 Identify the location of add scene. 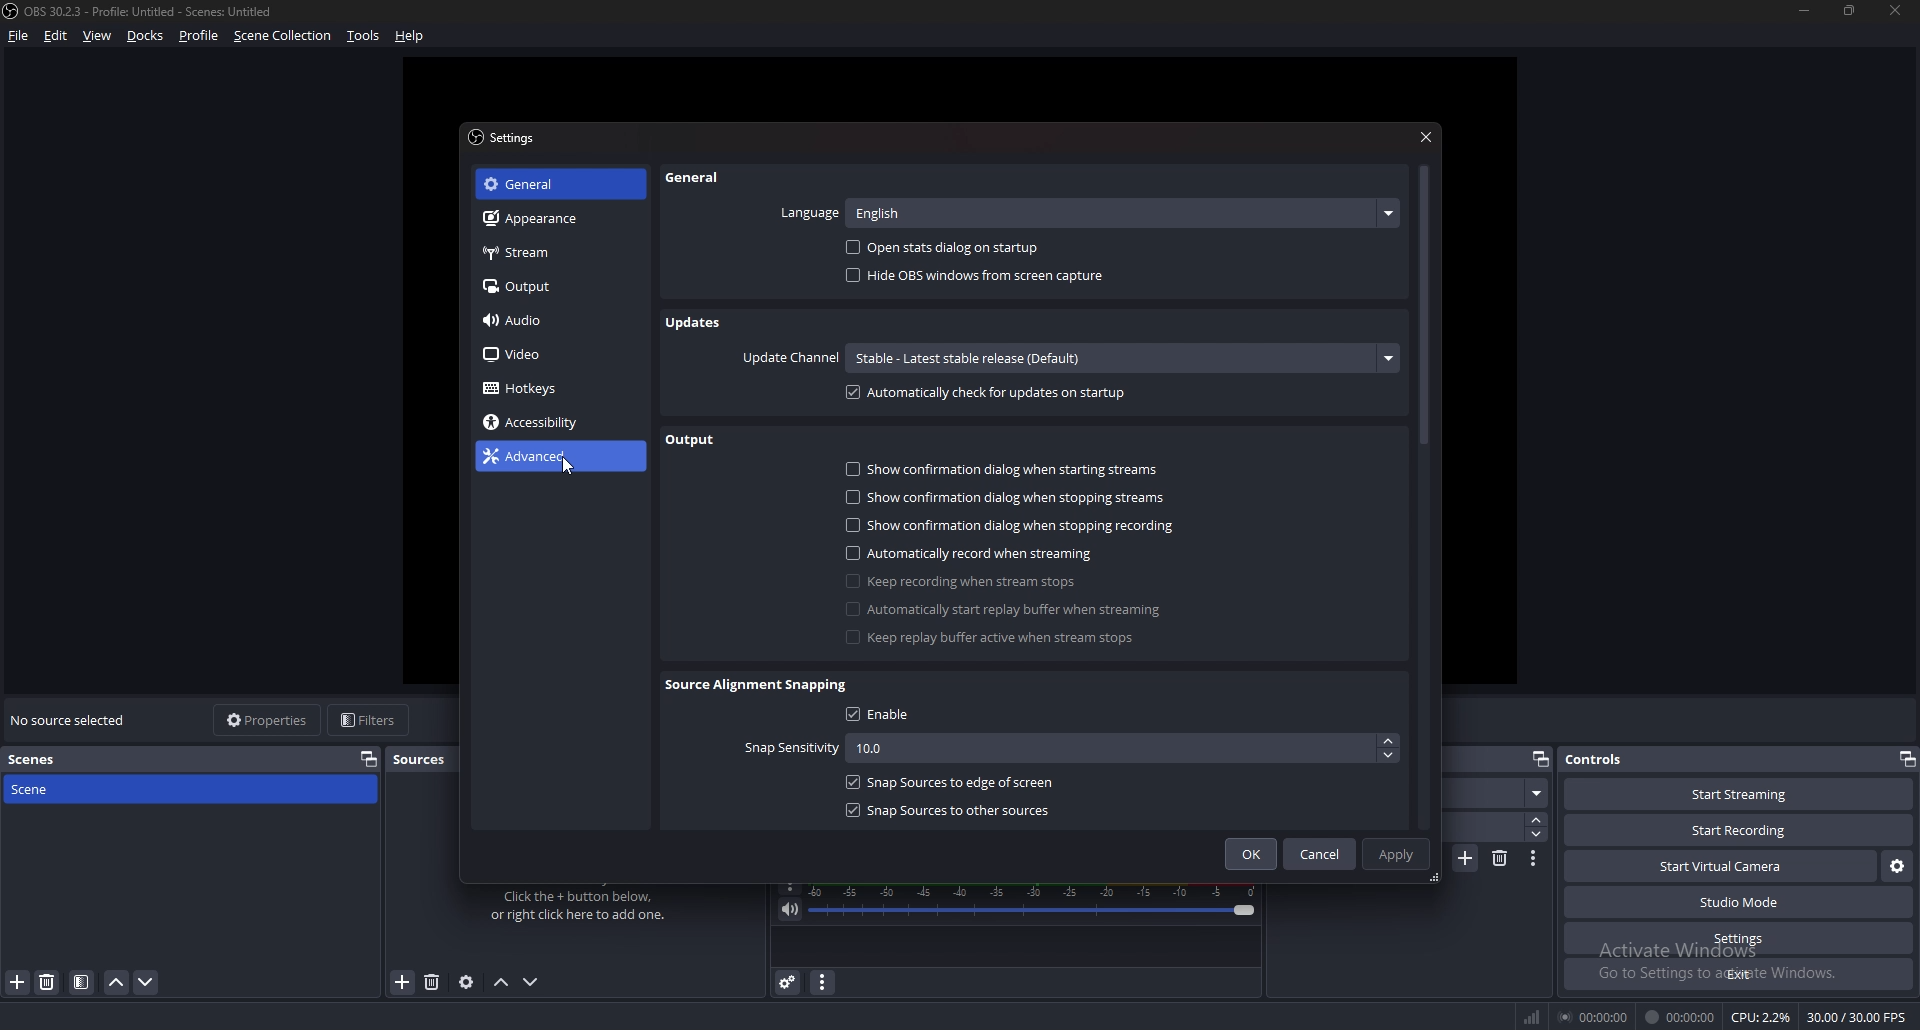
(17, 983).